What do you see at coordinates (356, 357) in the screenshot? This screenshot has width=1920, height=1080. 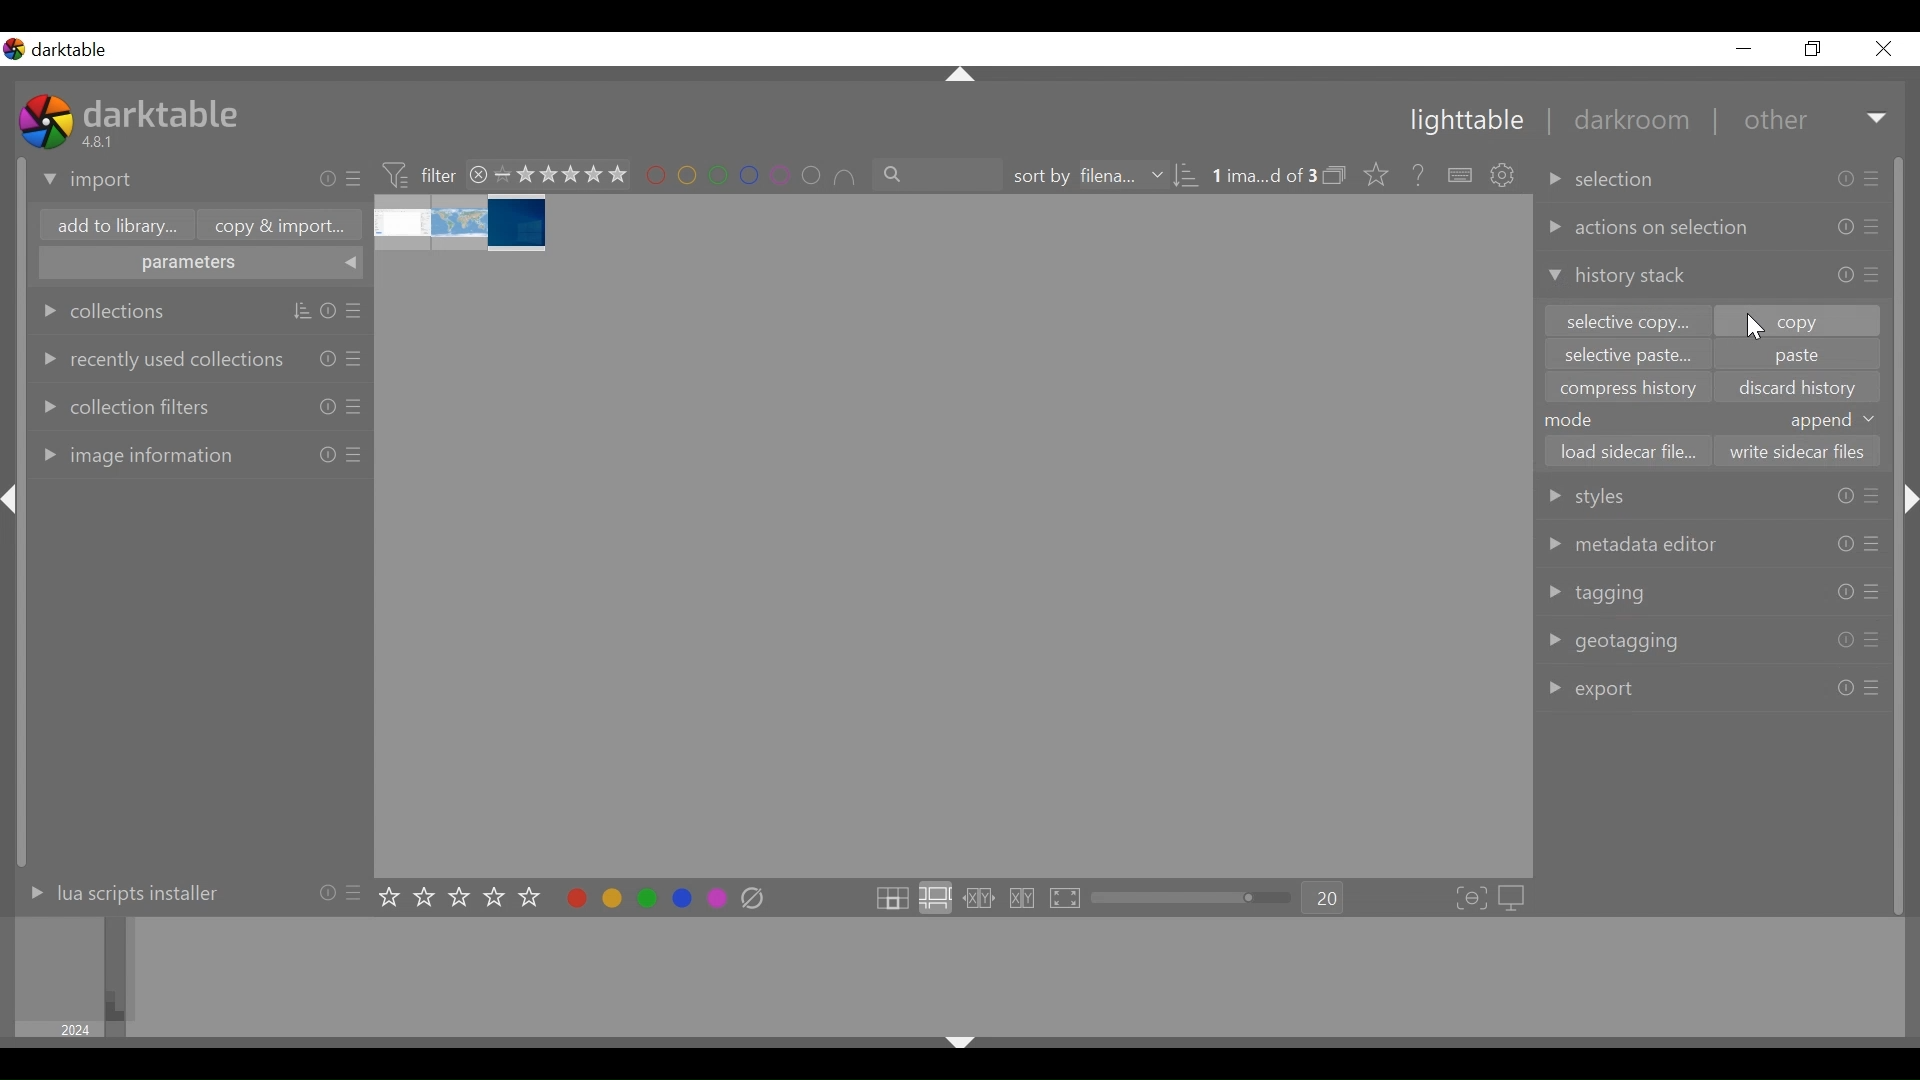 I see `presets` at bounding box center [356, 357].